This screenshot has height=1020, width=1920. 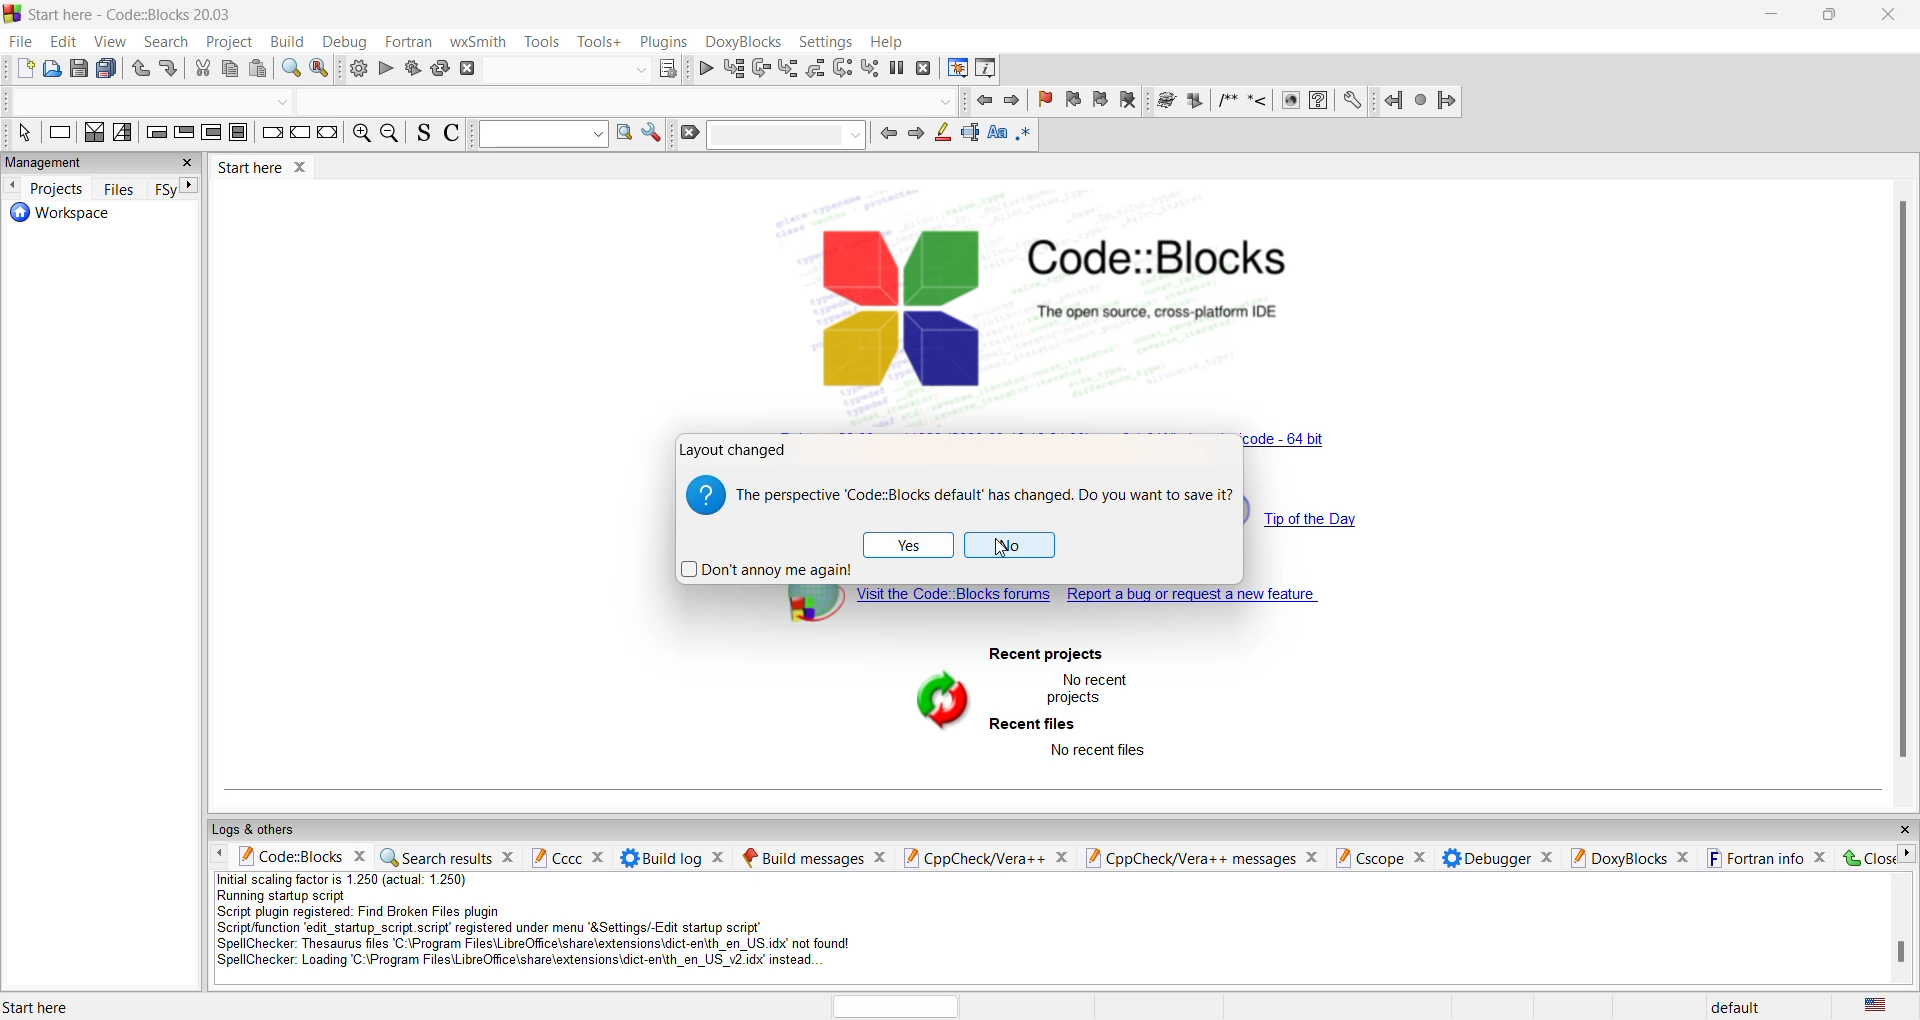 What do you see at coordinates (185, 133) in the screenshot?
I see `exit condition loop` at bounding box center [185, 133].